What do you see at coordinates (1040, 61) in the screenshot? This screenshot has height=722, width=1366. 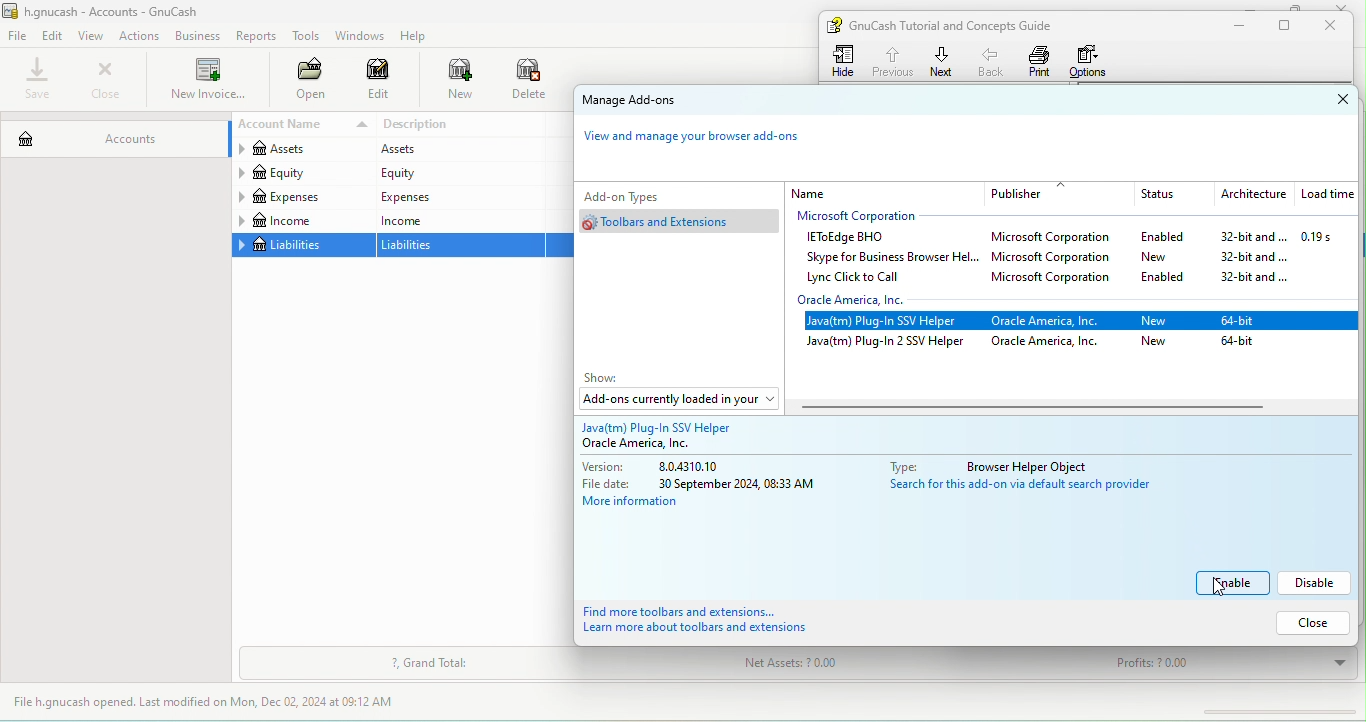 I see `print` at bounding box center [1040, 61].